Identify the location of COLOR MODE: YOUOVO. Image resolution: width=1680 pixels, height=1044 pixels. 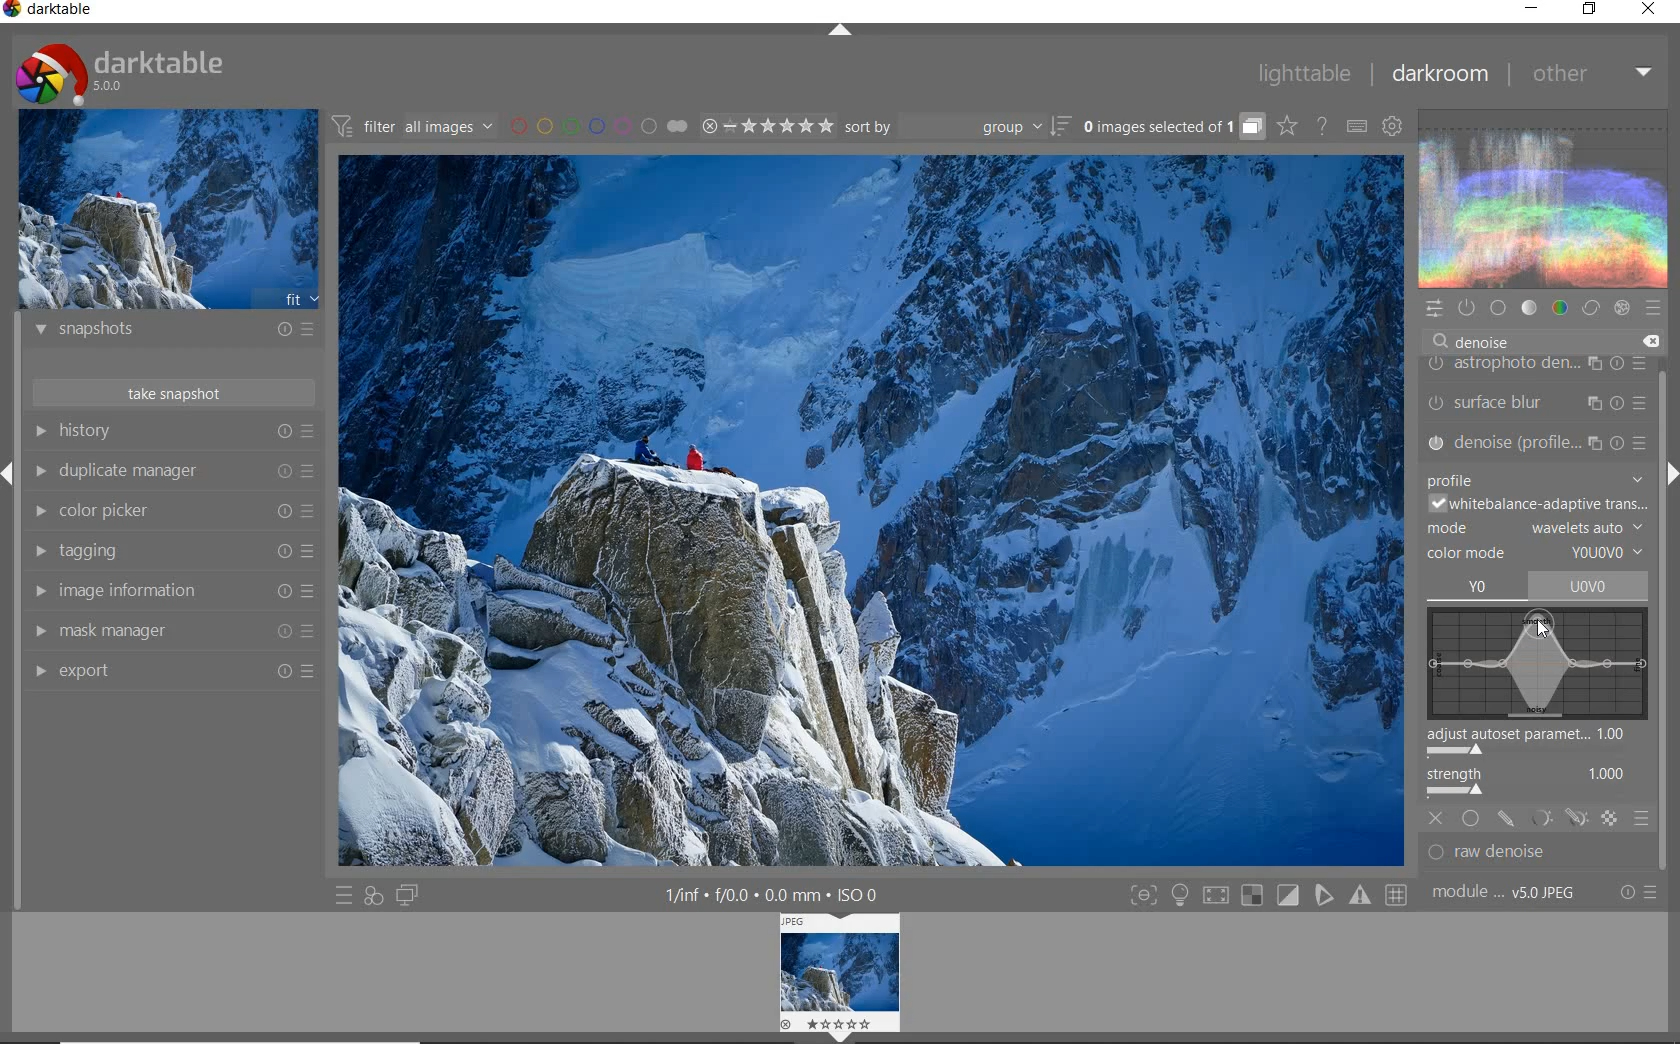
(1536, 554).